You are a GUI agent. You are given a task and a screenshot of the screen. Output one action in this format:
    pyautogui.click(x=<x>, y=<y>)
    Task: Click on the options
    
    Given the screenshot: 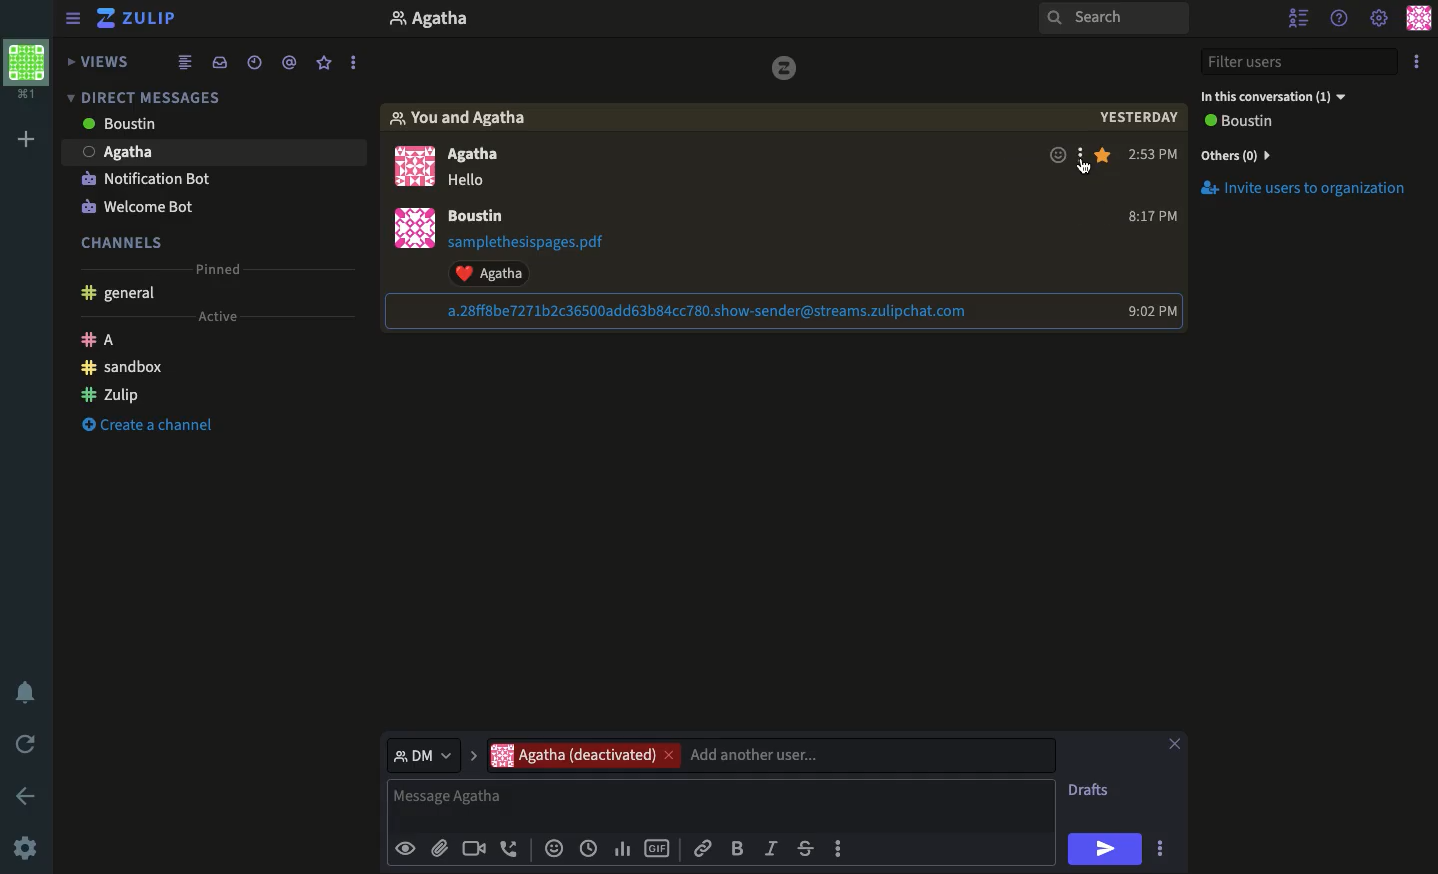 What is the action you would take?
    pyautogui.click(x=840, y=854)
    